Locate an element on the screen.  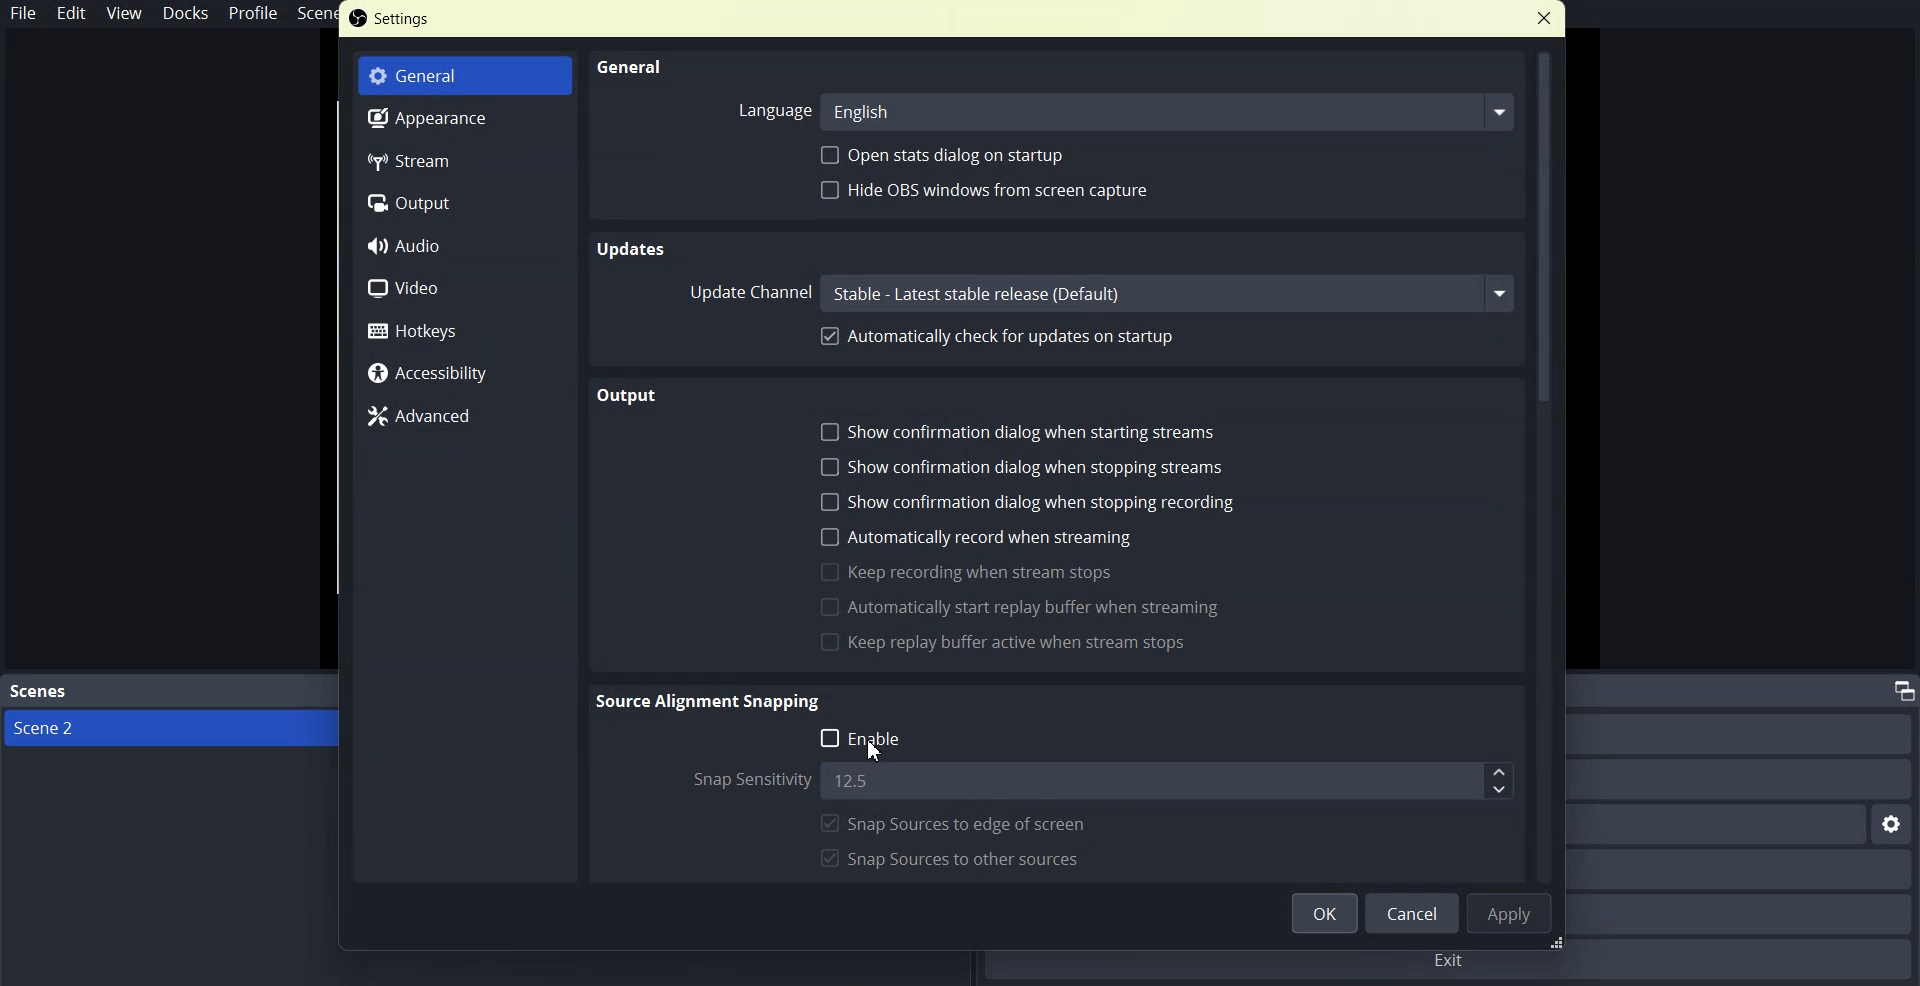
Apply is located at coordinates (1511, 914).